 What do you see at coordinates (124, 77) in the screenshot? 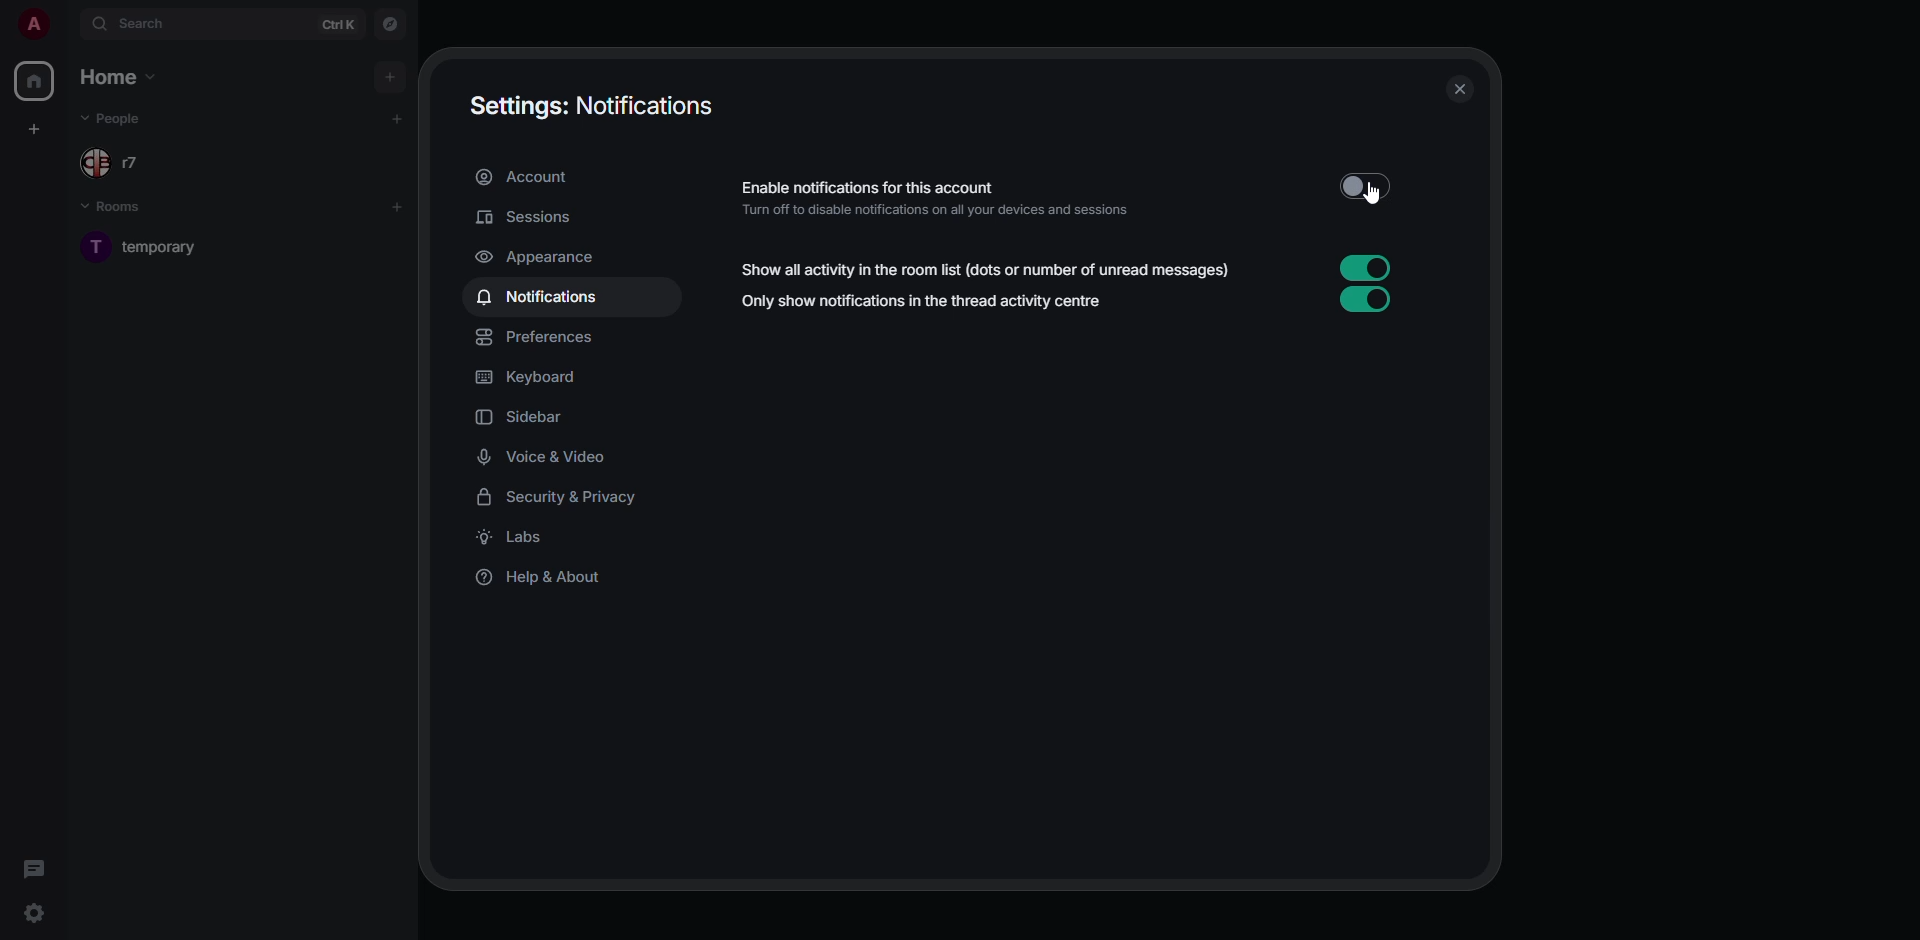
I see `home` at bounding box center [124, 77].